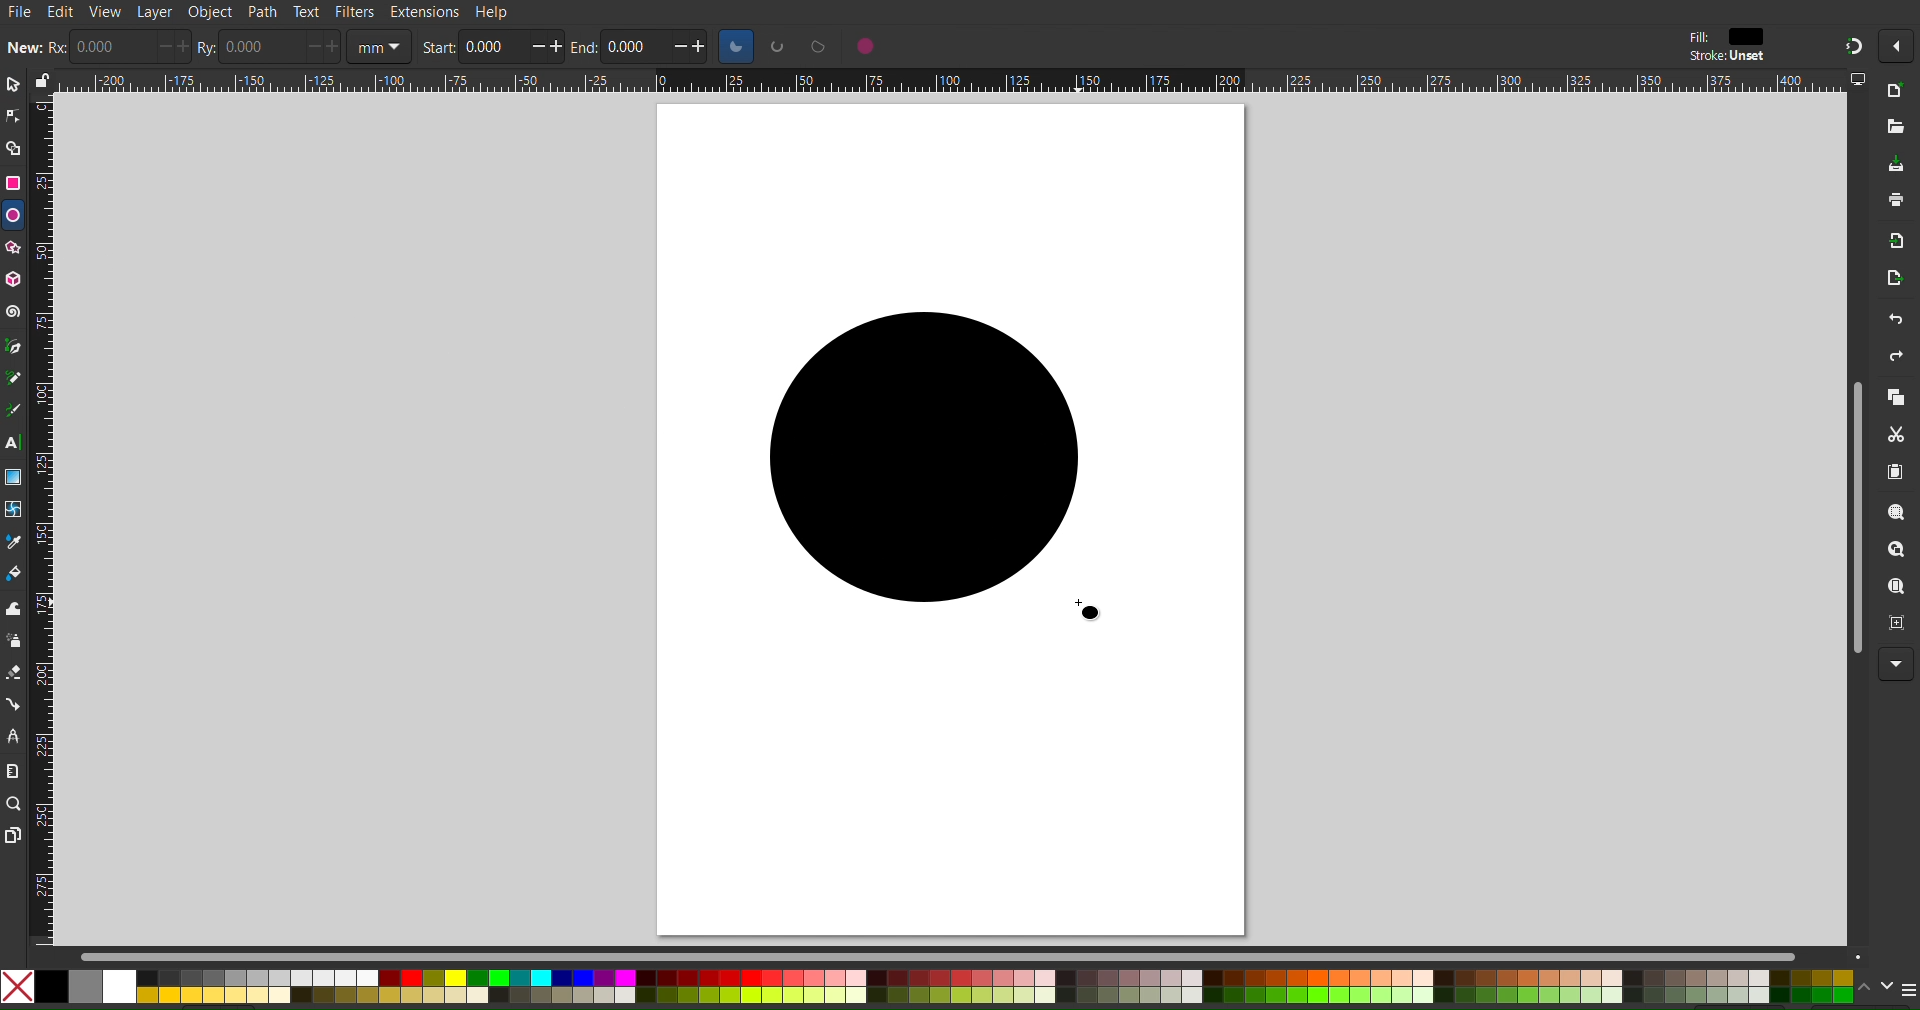 The image size is (1920, 1010). I want to click on Extensions, so click(423, 12).